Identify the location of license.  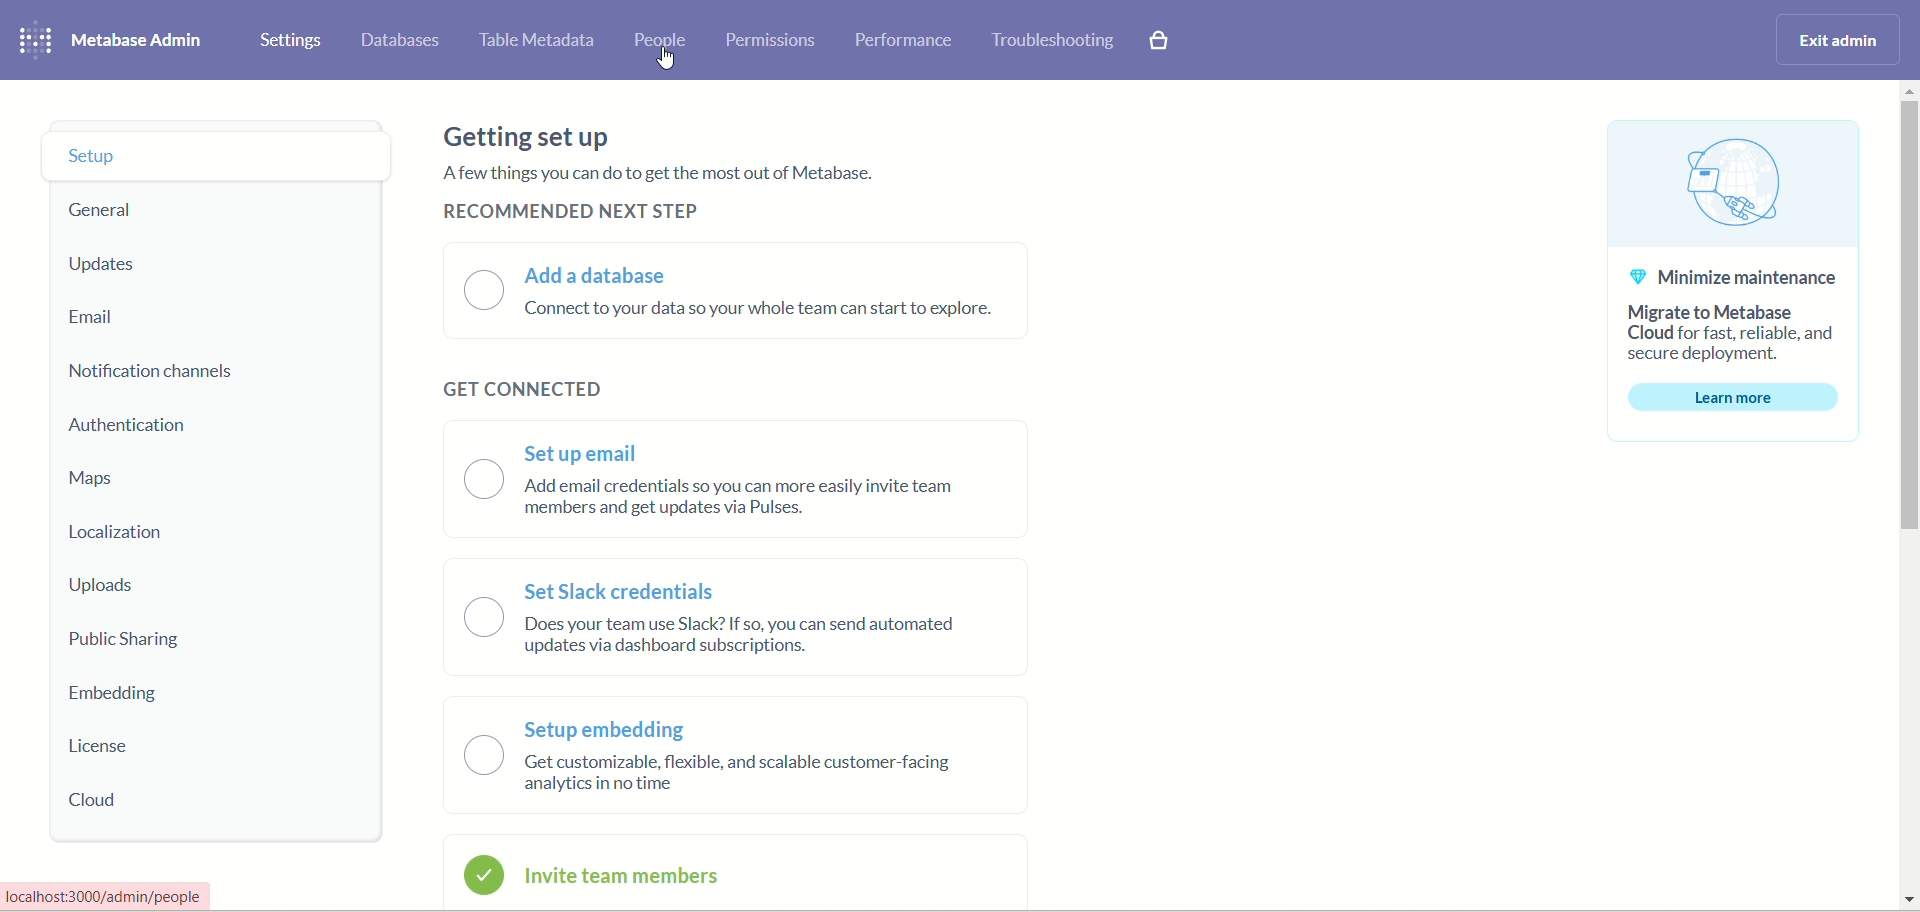
(110, 748).